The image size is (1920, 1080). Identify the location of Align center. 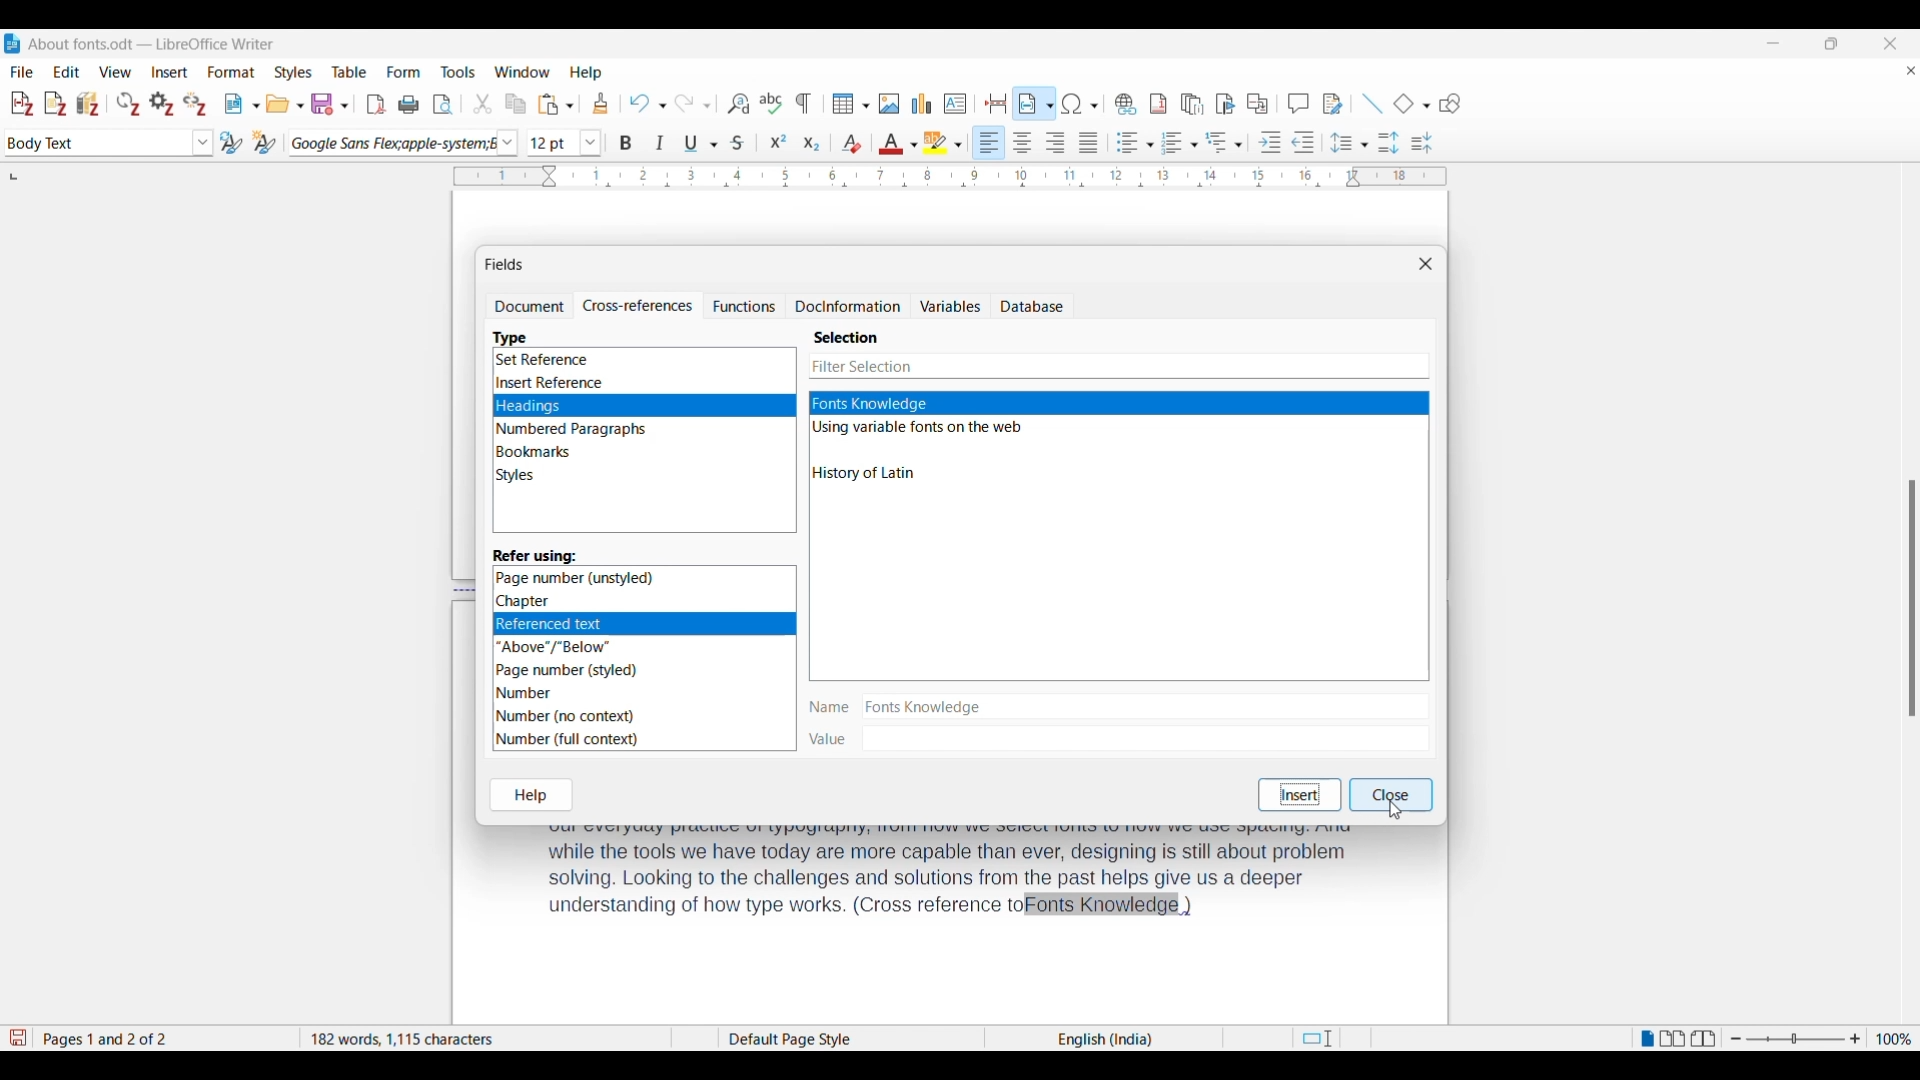
(1022, 141).